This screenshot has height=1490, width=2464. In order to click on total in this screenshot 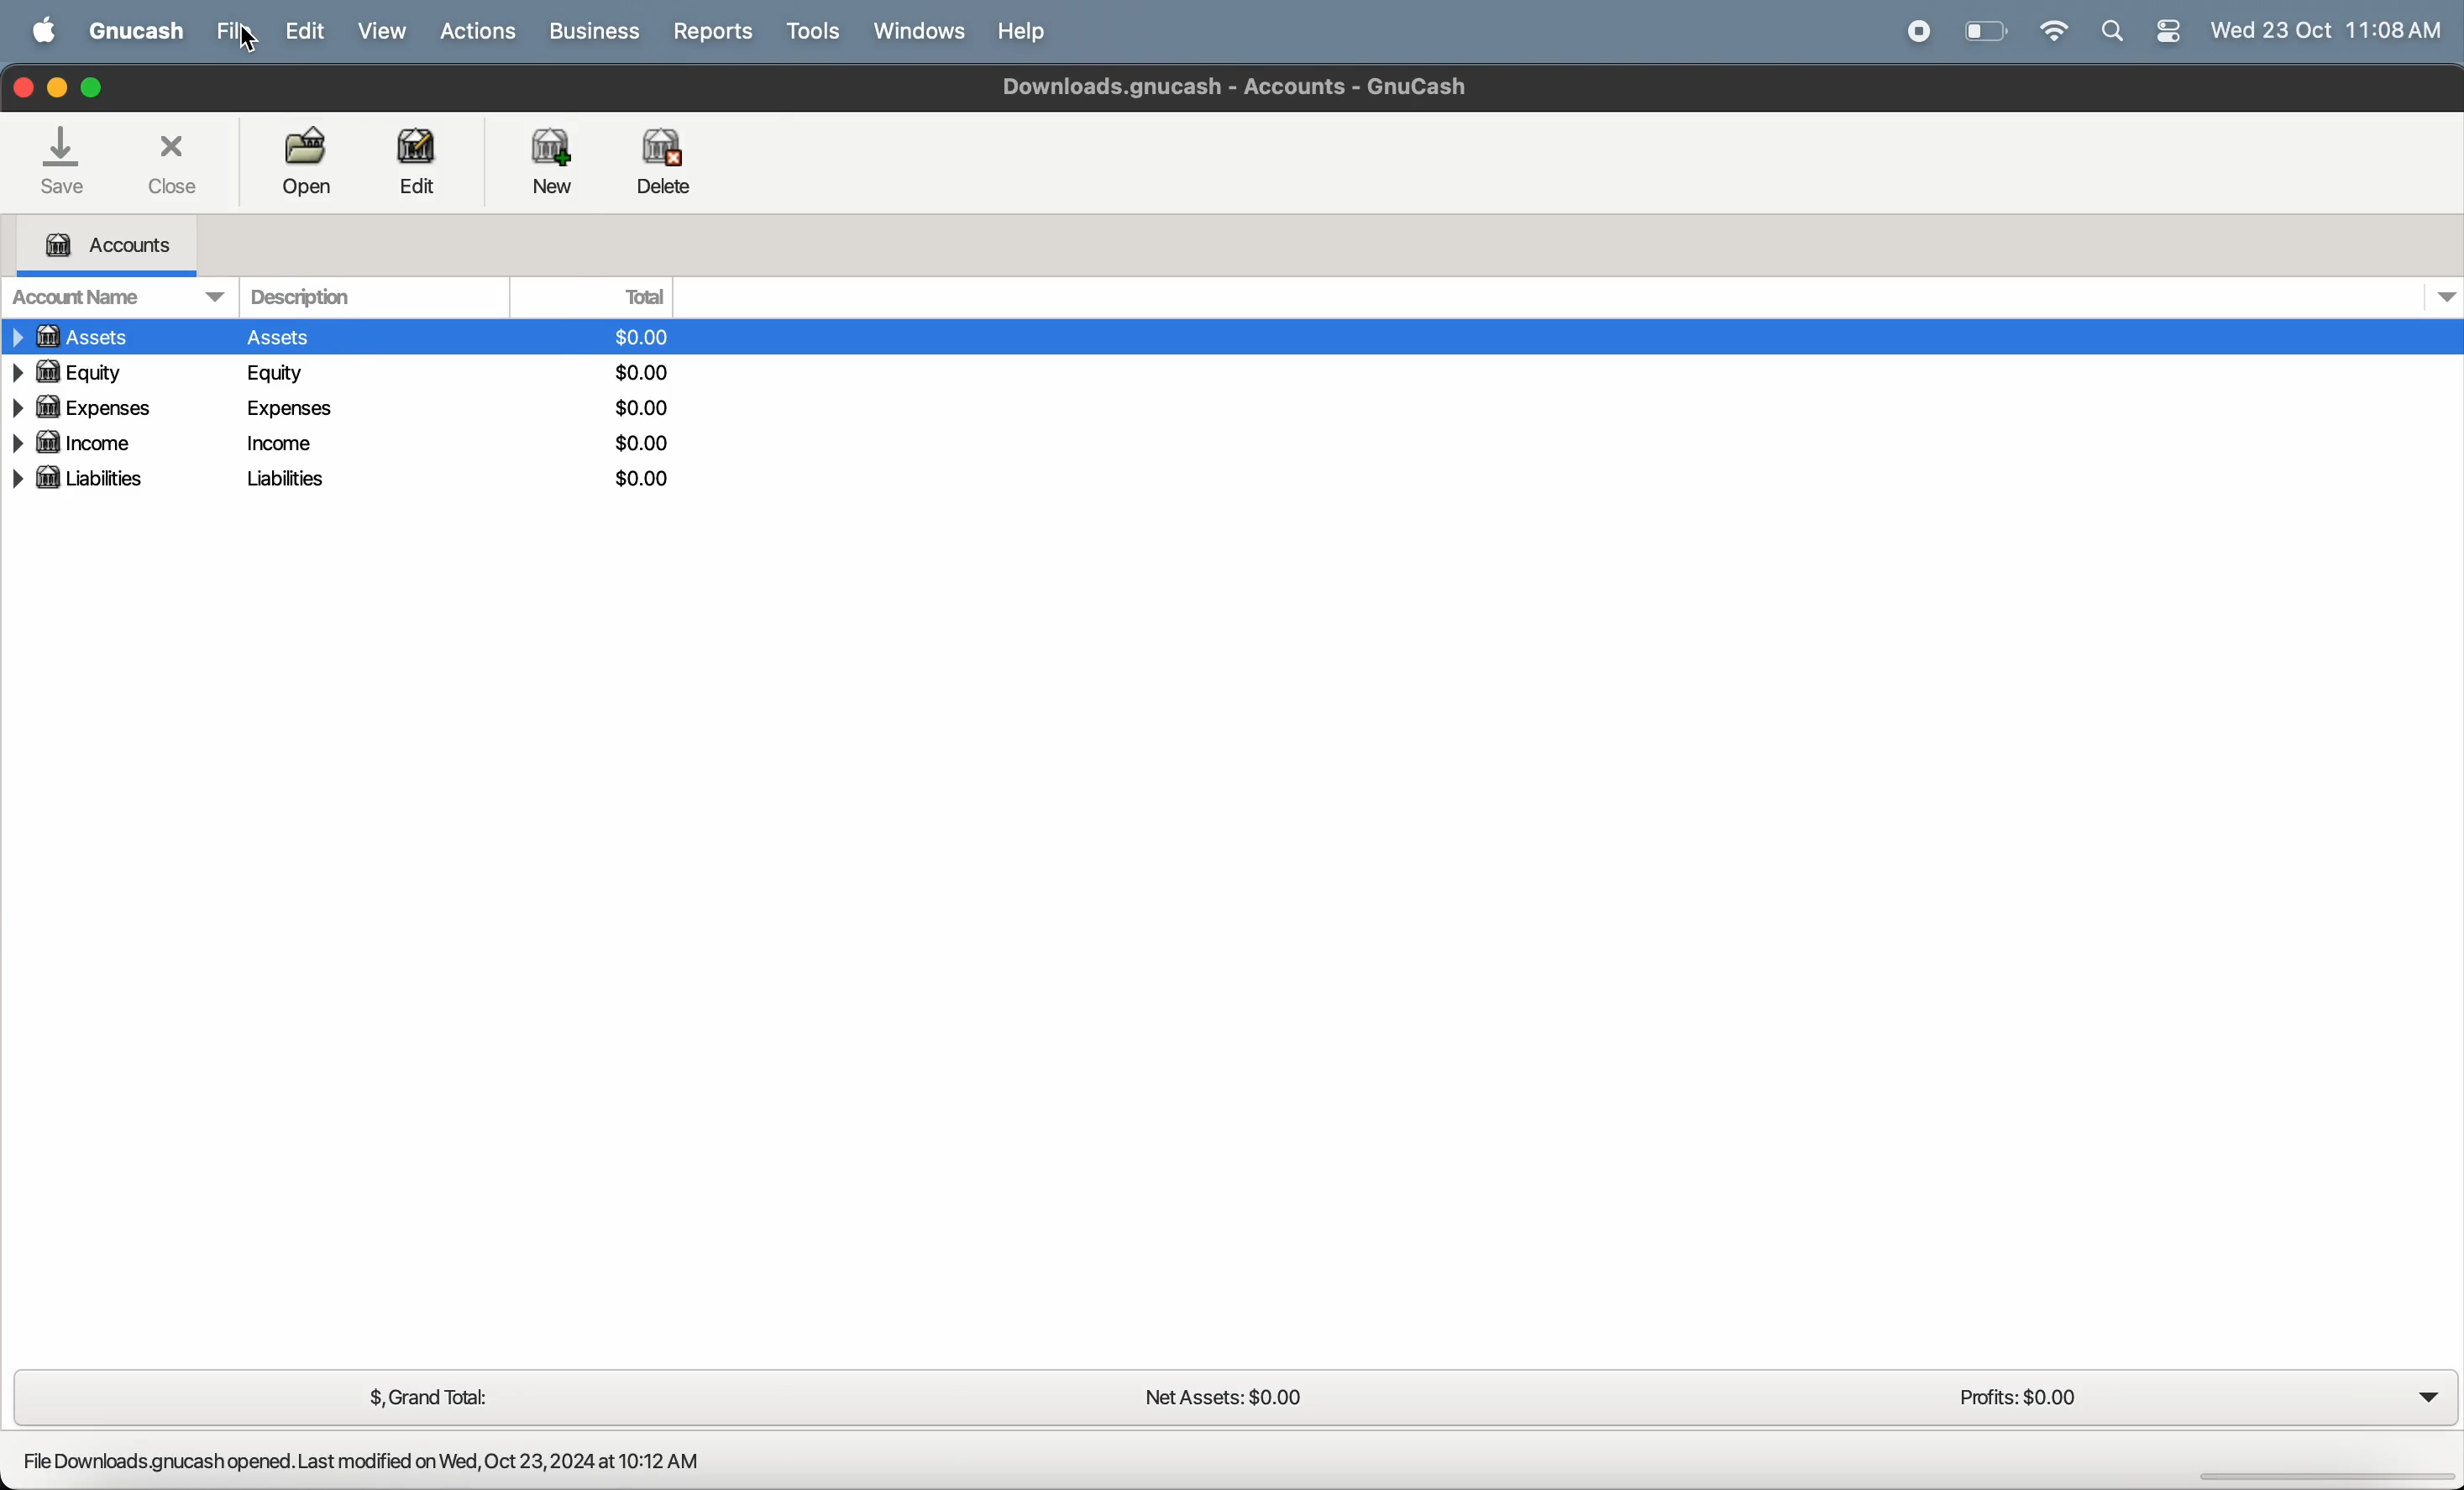, I will do `click(641, 296)`.